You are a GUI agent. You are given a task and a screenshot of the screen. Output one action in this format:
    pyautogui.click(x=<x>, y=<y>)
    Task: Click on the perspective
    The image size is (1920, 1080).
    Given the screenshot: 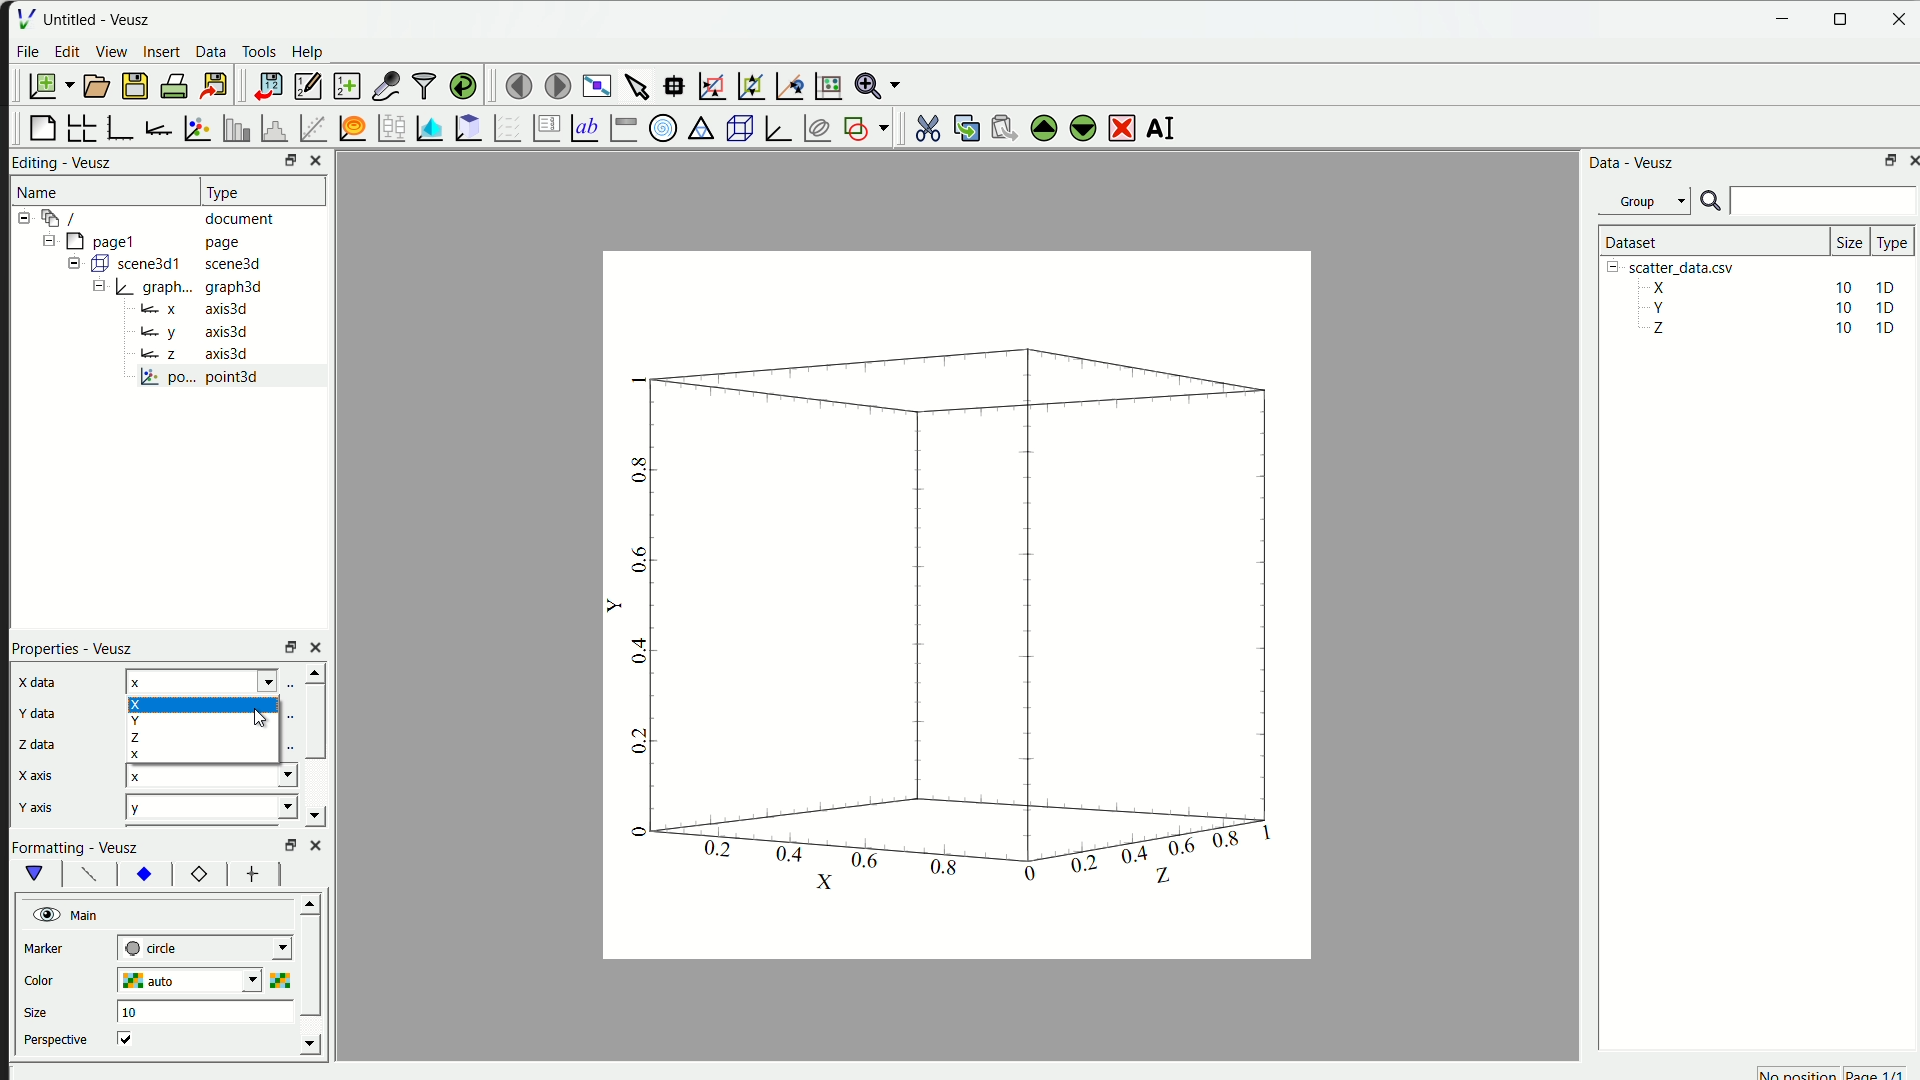 What is the action you would take?
    pyautogui.click(x=56, y=1040)
    